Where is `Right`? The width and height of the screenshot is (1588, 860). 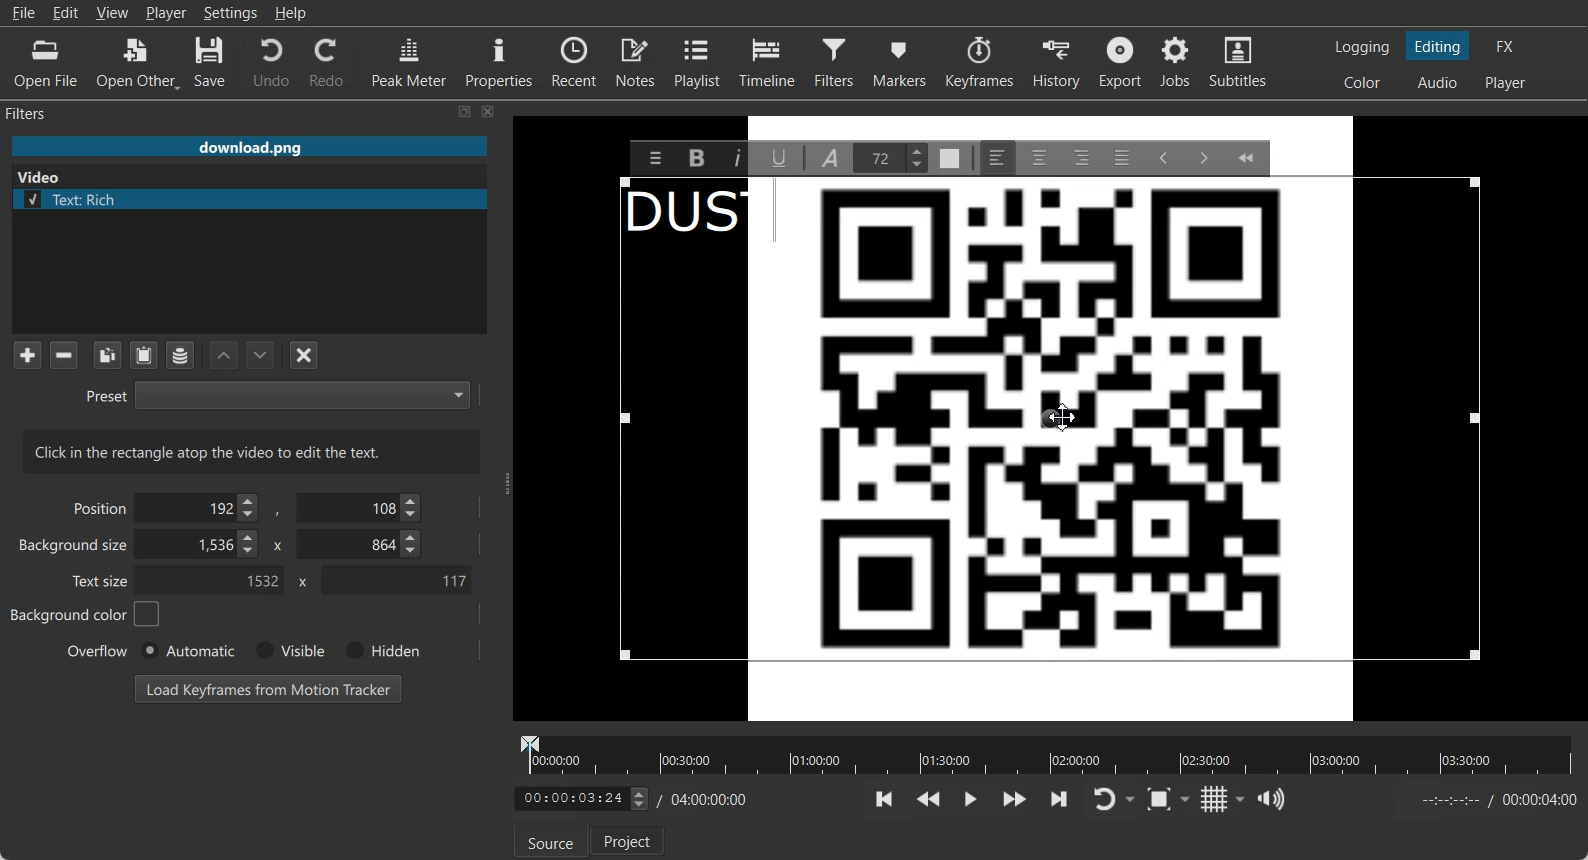 Right is located at coordinates (1081, 157).